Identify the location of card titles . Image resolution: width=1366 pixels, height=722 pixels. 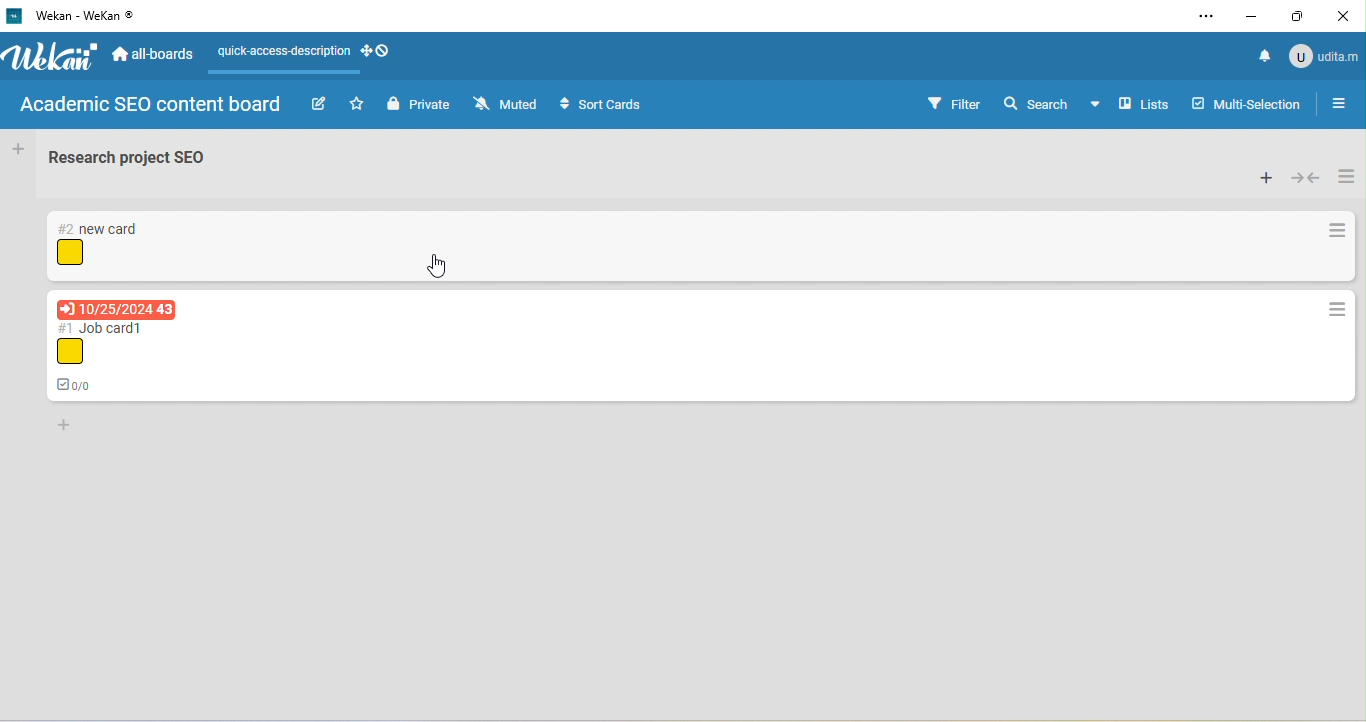
(104, 327).